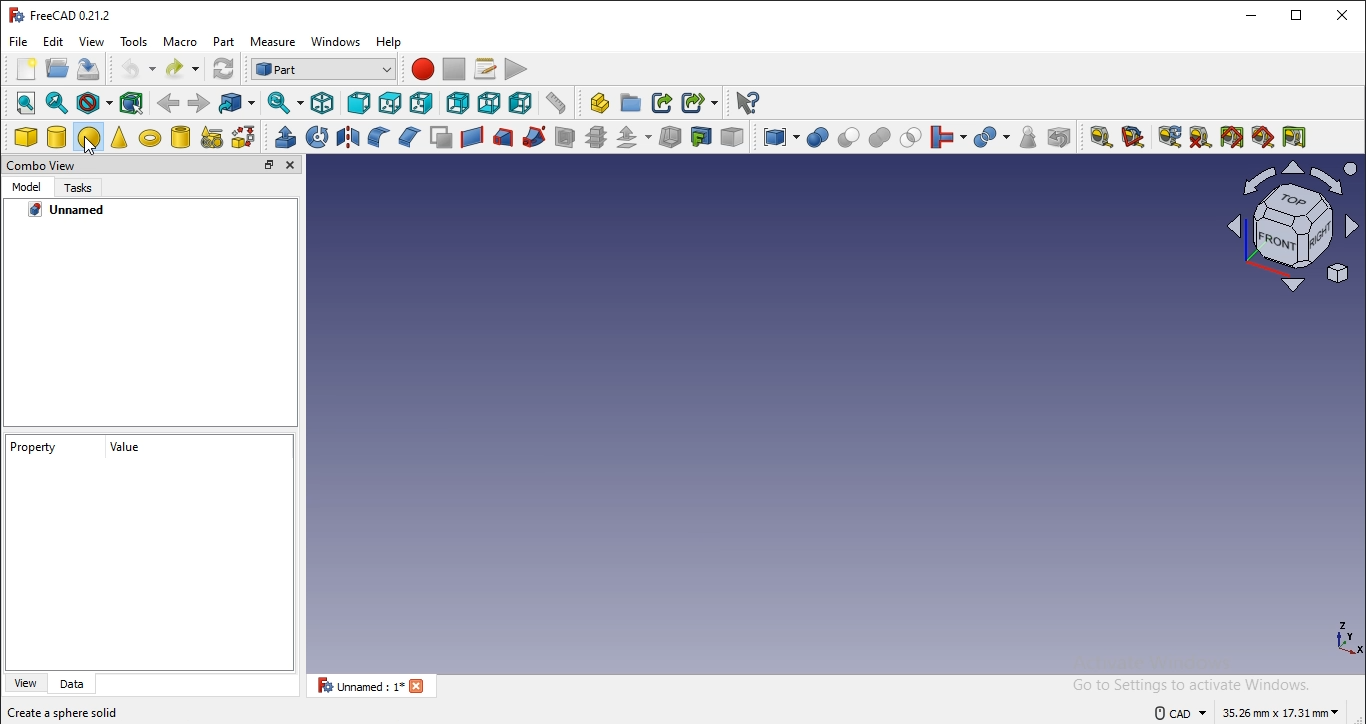 This screenshot has height=724, width=1366. What do you see at coordinates (30, 190) in the screenshot?
I see `model` at bounding box center [30, 190].